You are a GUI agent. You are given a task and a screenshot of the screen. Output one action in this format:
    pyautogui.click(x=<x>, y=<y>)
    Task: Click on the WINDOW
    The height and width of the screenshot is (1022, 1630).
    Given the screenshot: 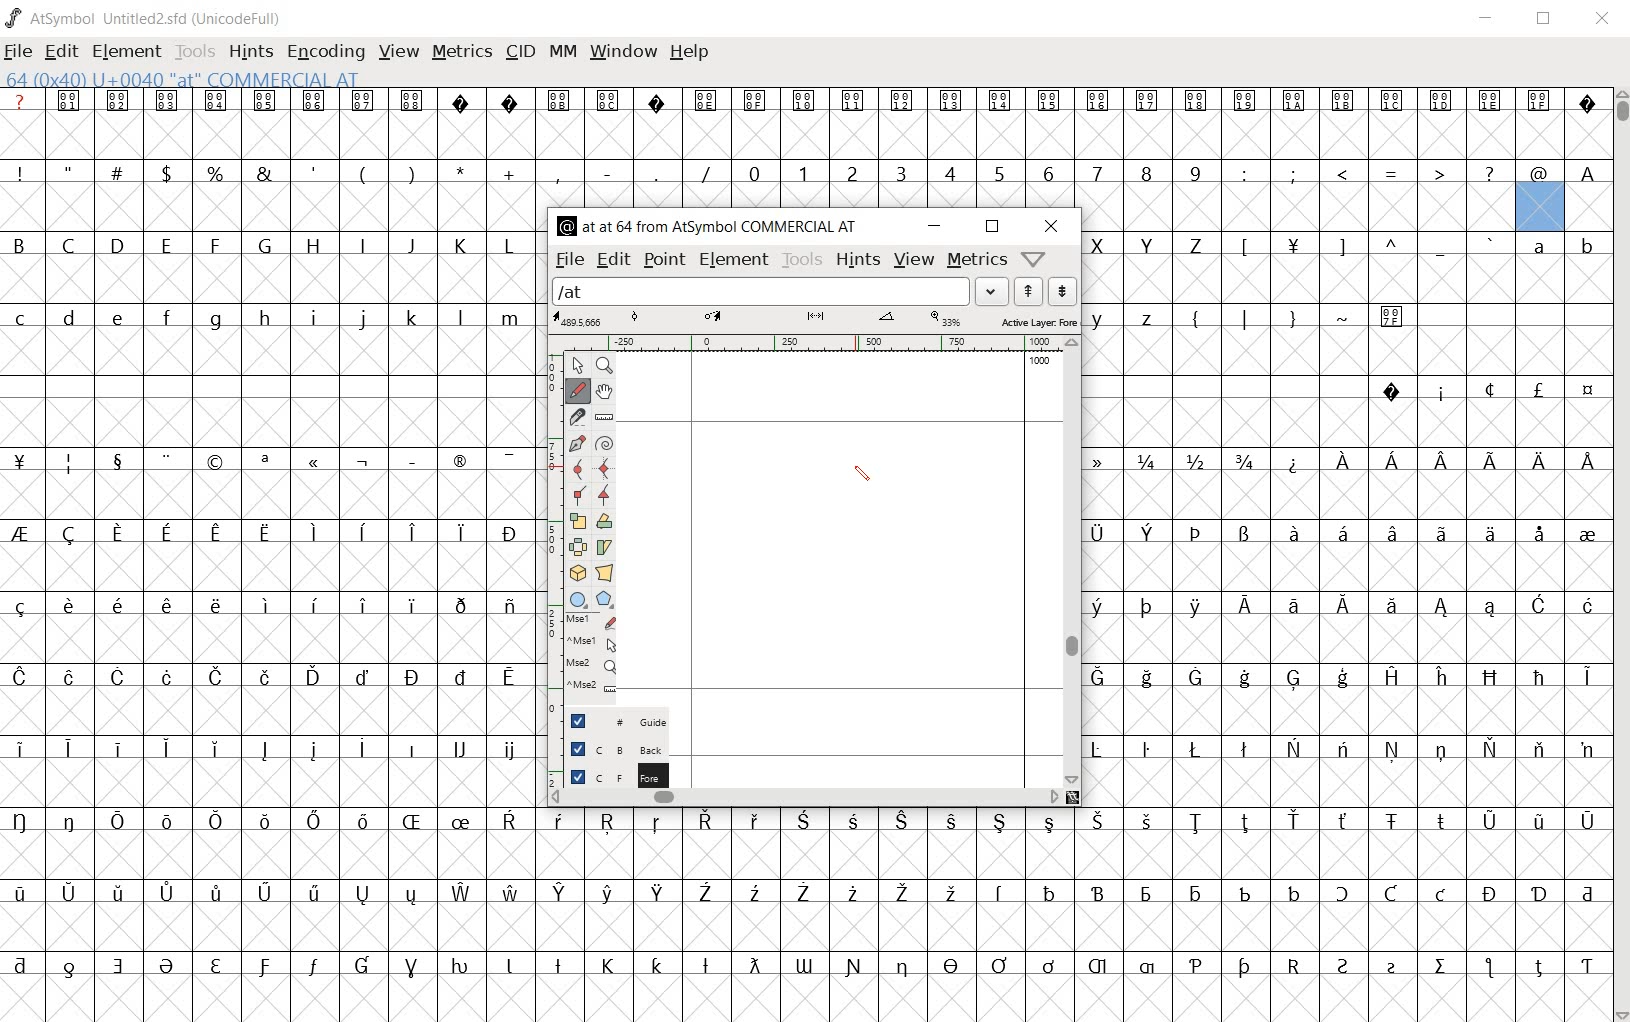 What is the action you would take?
    pyautogui.click(x=626, y=50)
    